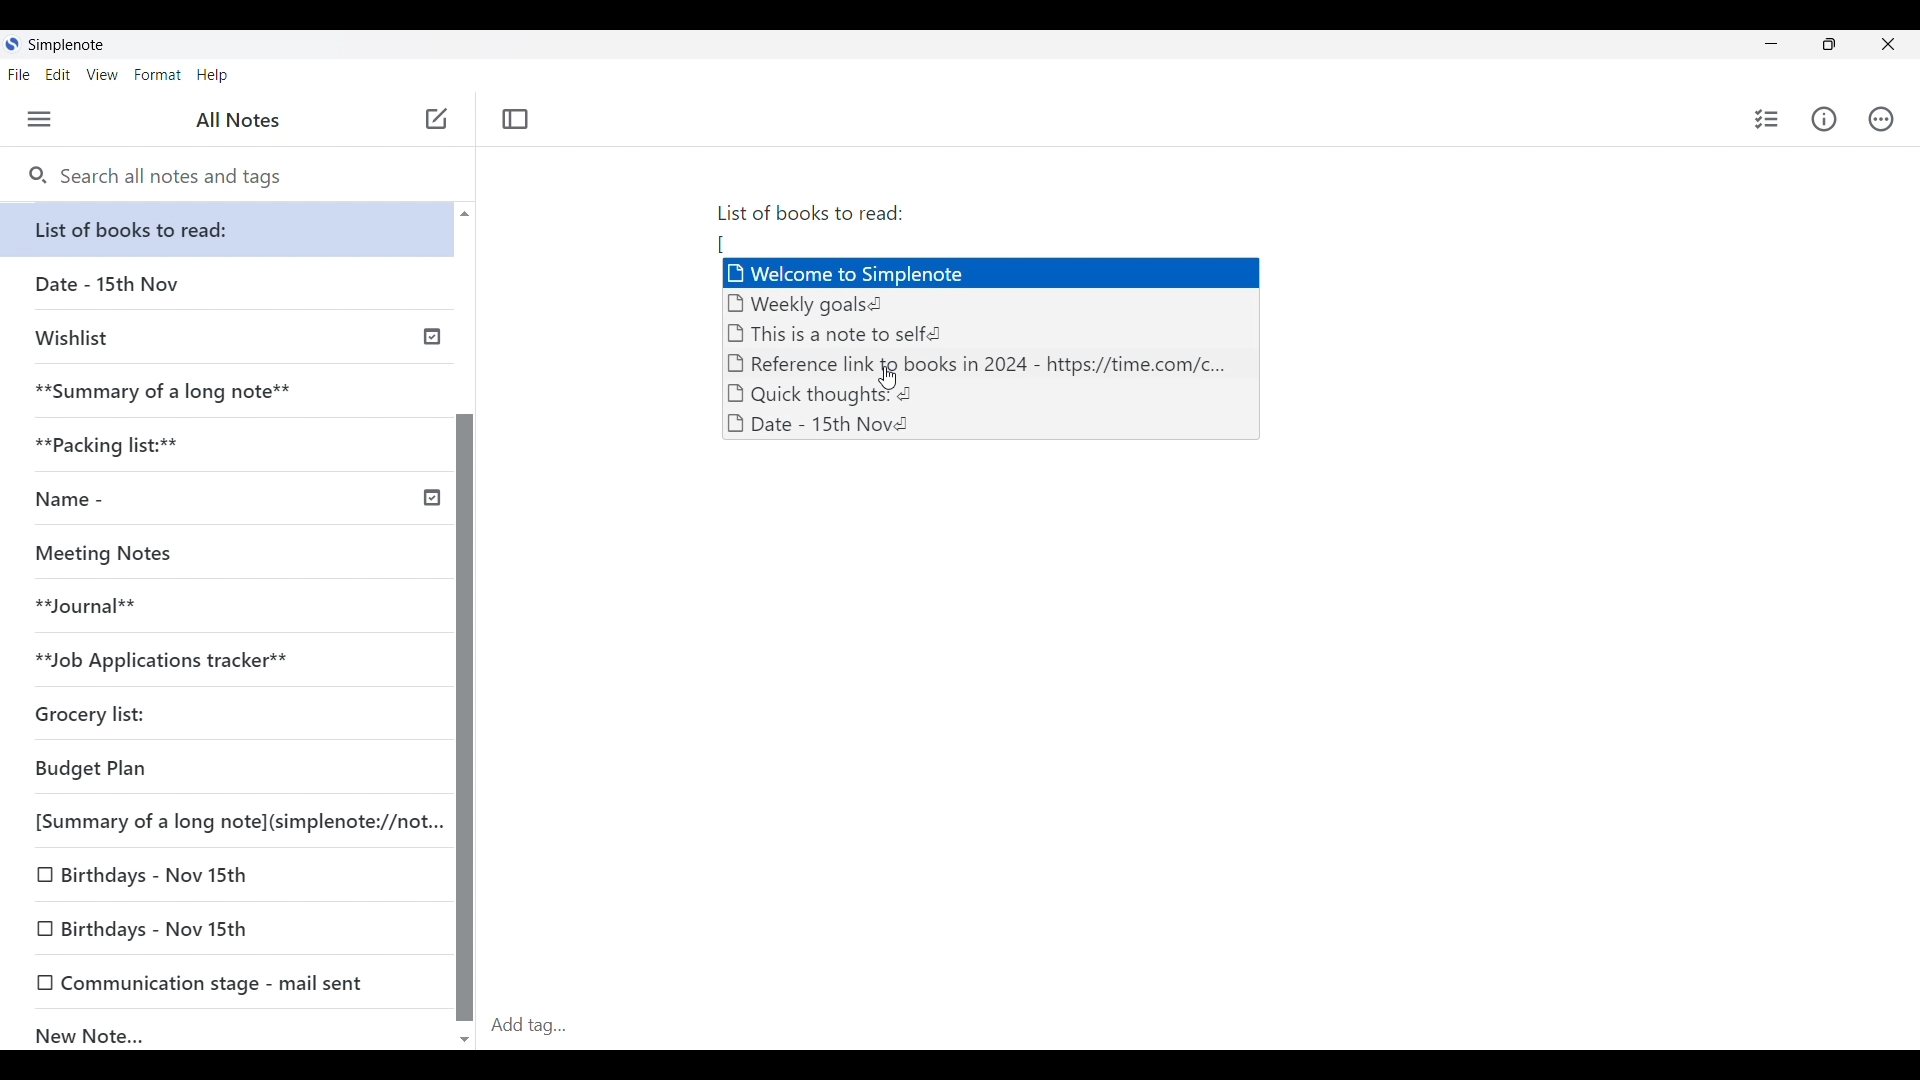 The width and height of the screenshot is (1920, 1080). Describe the element at coordinates (541, 1025) in the screenshot. I see `Add tag...` at that location.